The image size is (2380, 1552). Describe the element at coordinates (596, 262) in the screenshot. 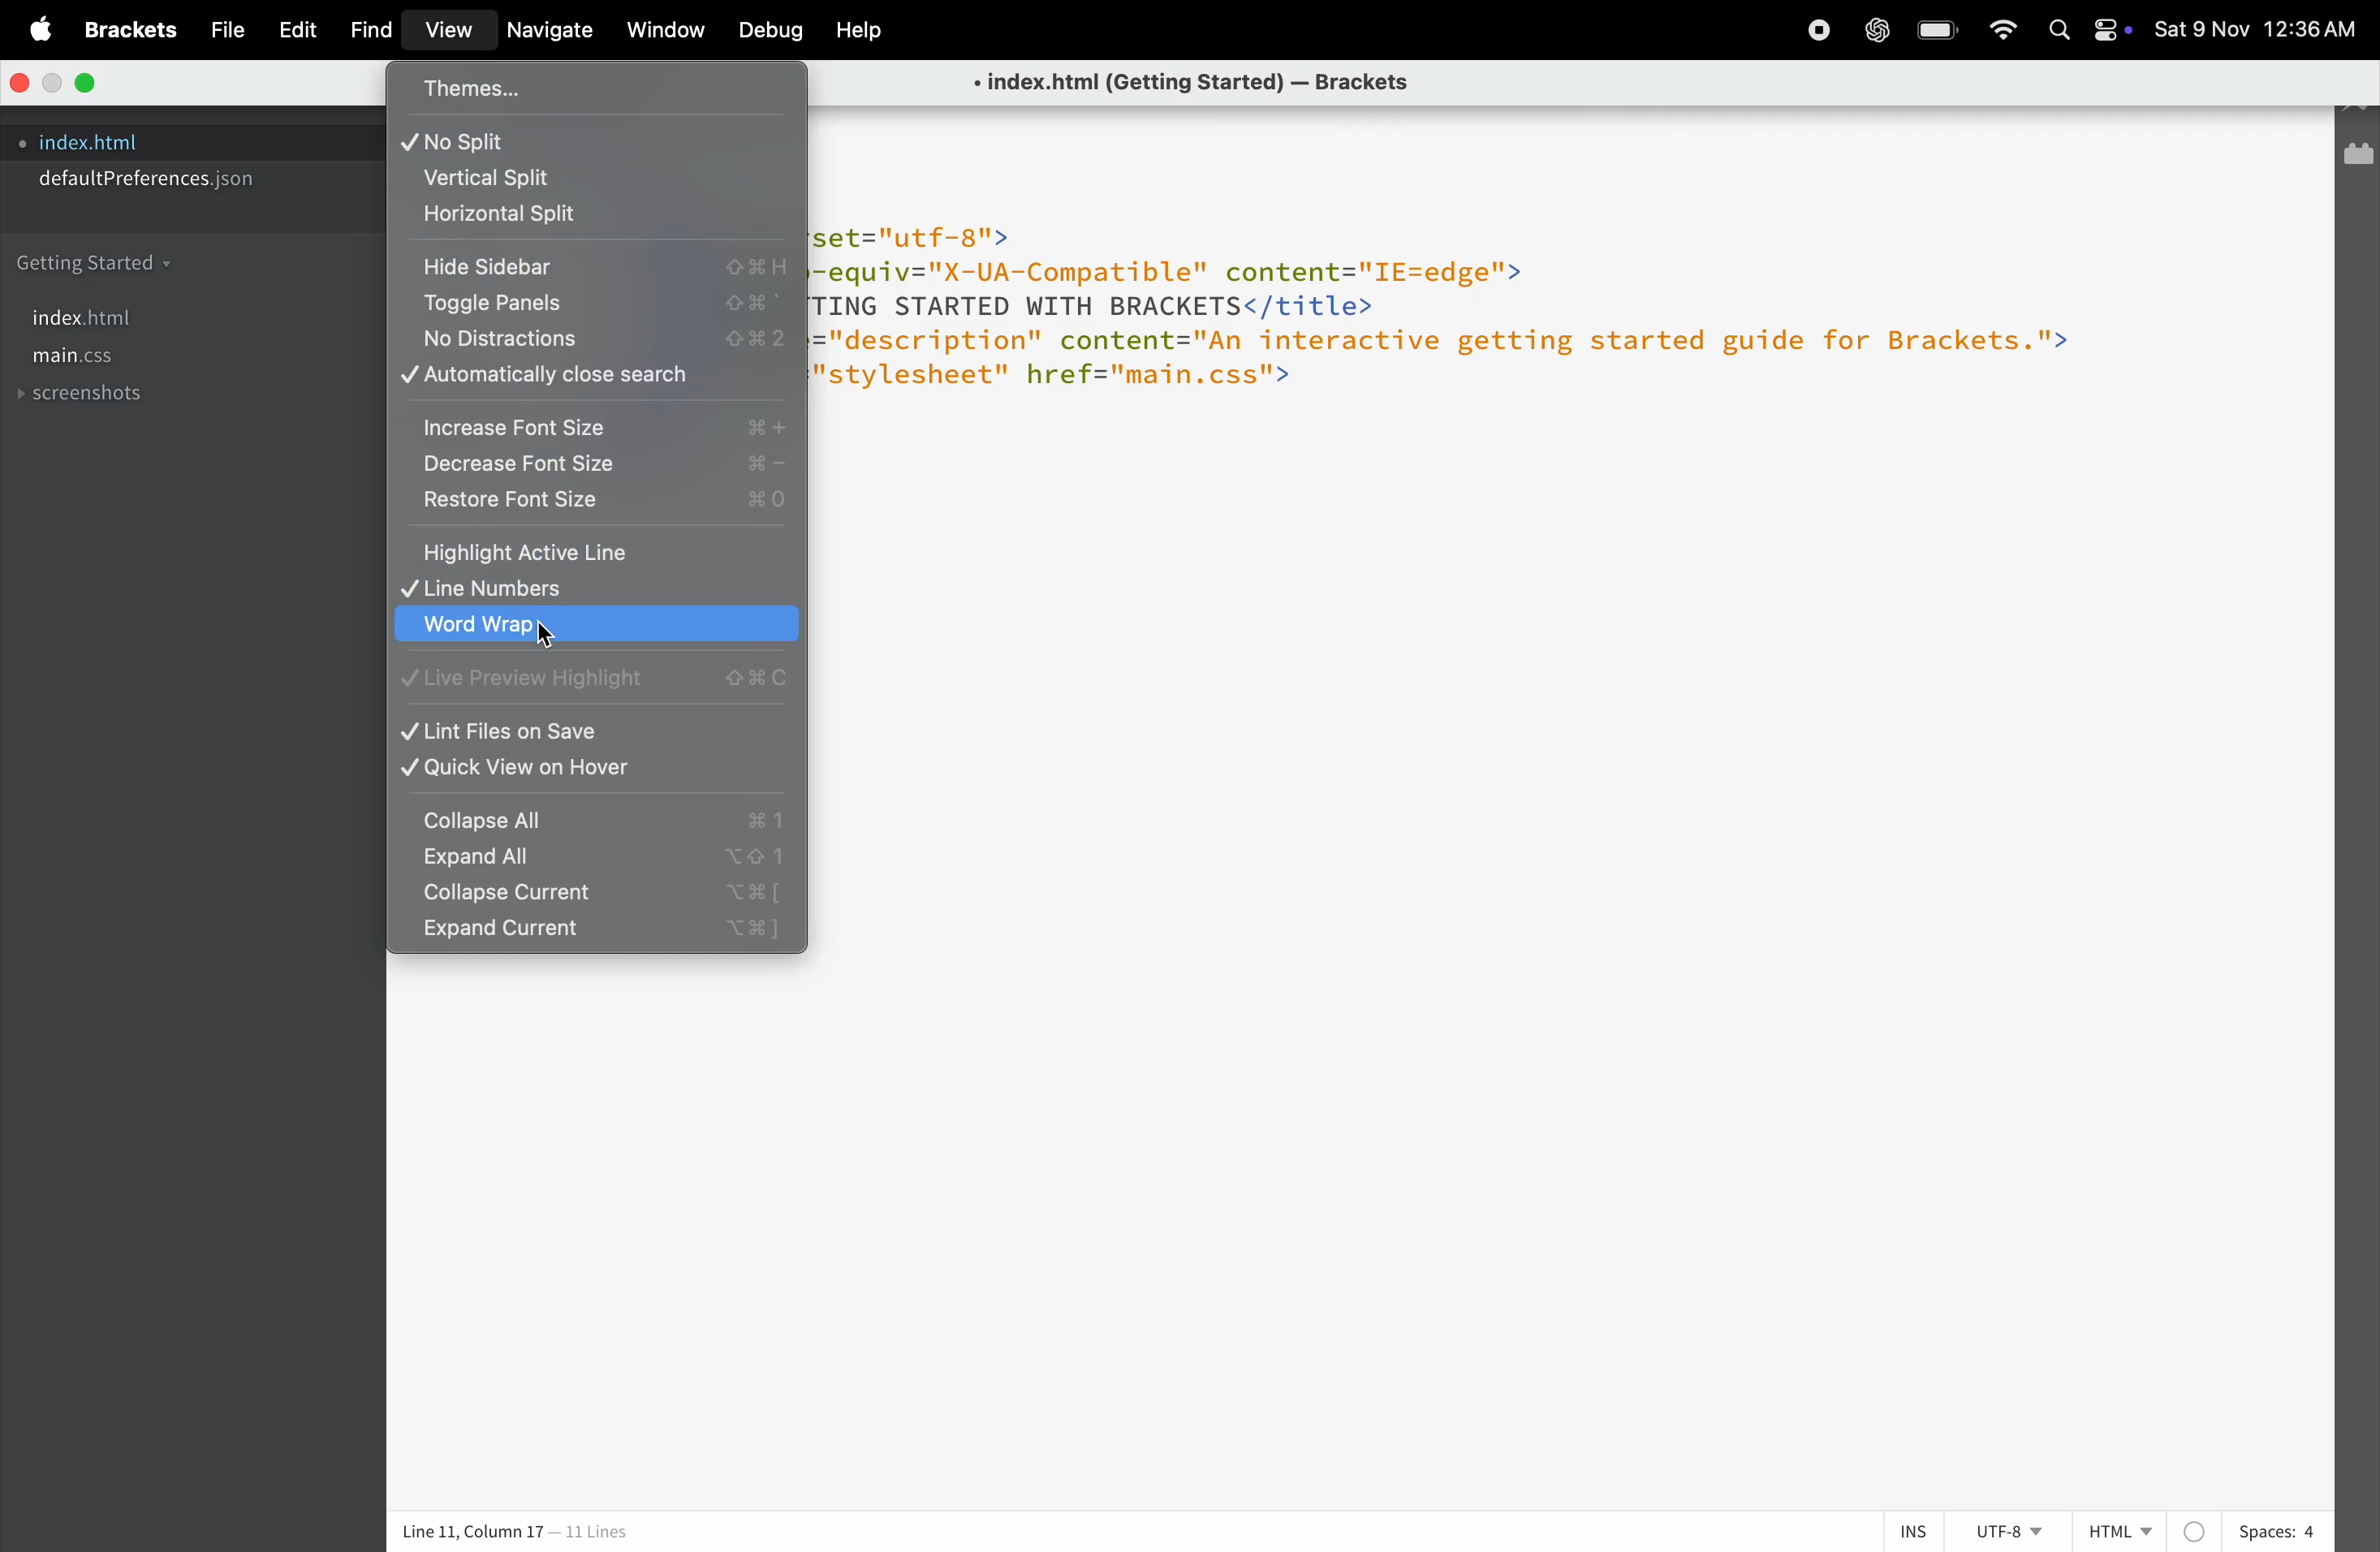

I see `hidebar` at that location.